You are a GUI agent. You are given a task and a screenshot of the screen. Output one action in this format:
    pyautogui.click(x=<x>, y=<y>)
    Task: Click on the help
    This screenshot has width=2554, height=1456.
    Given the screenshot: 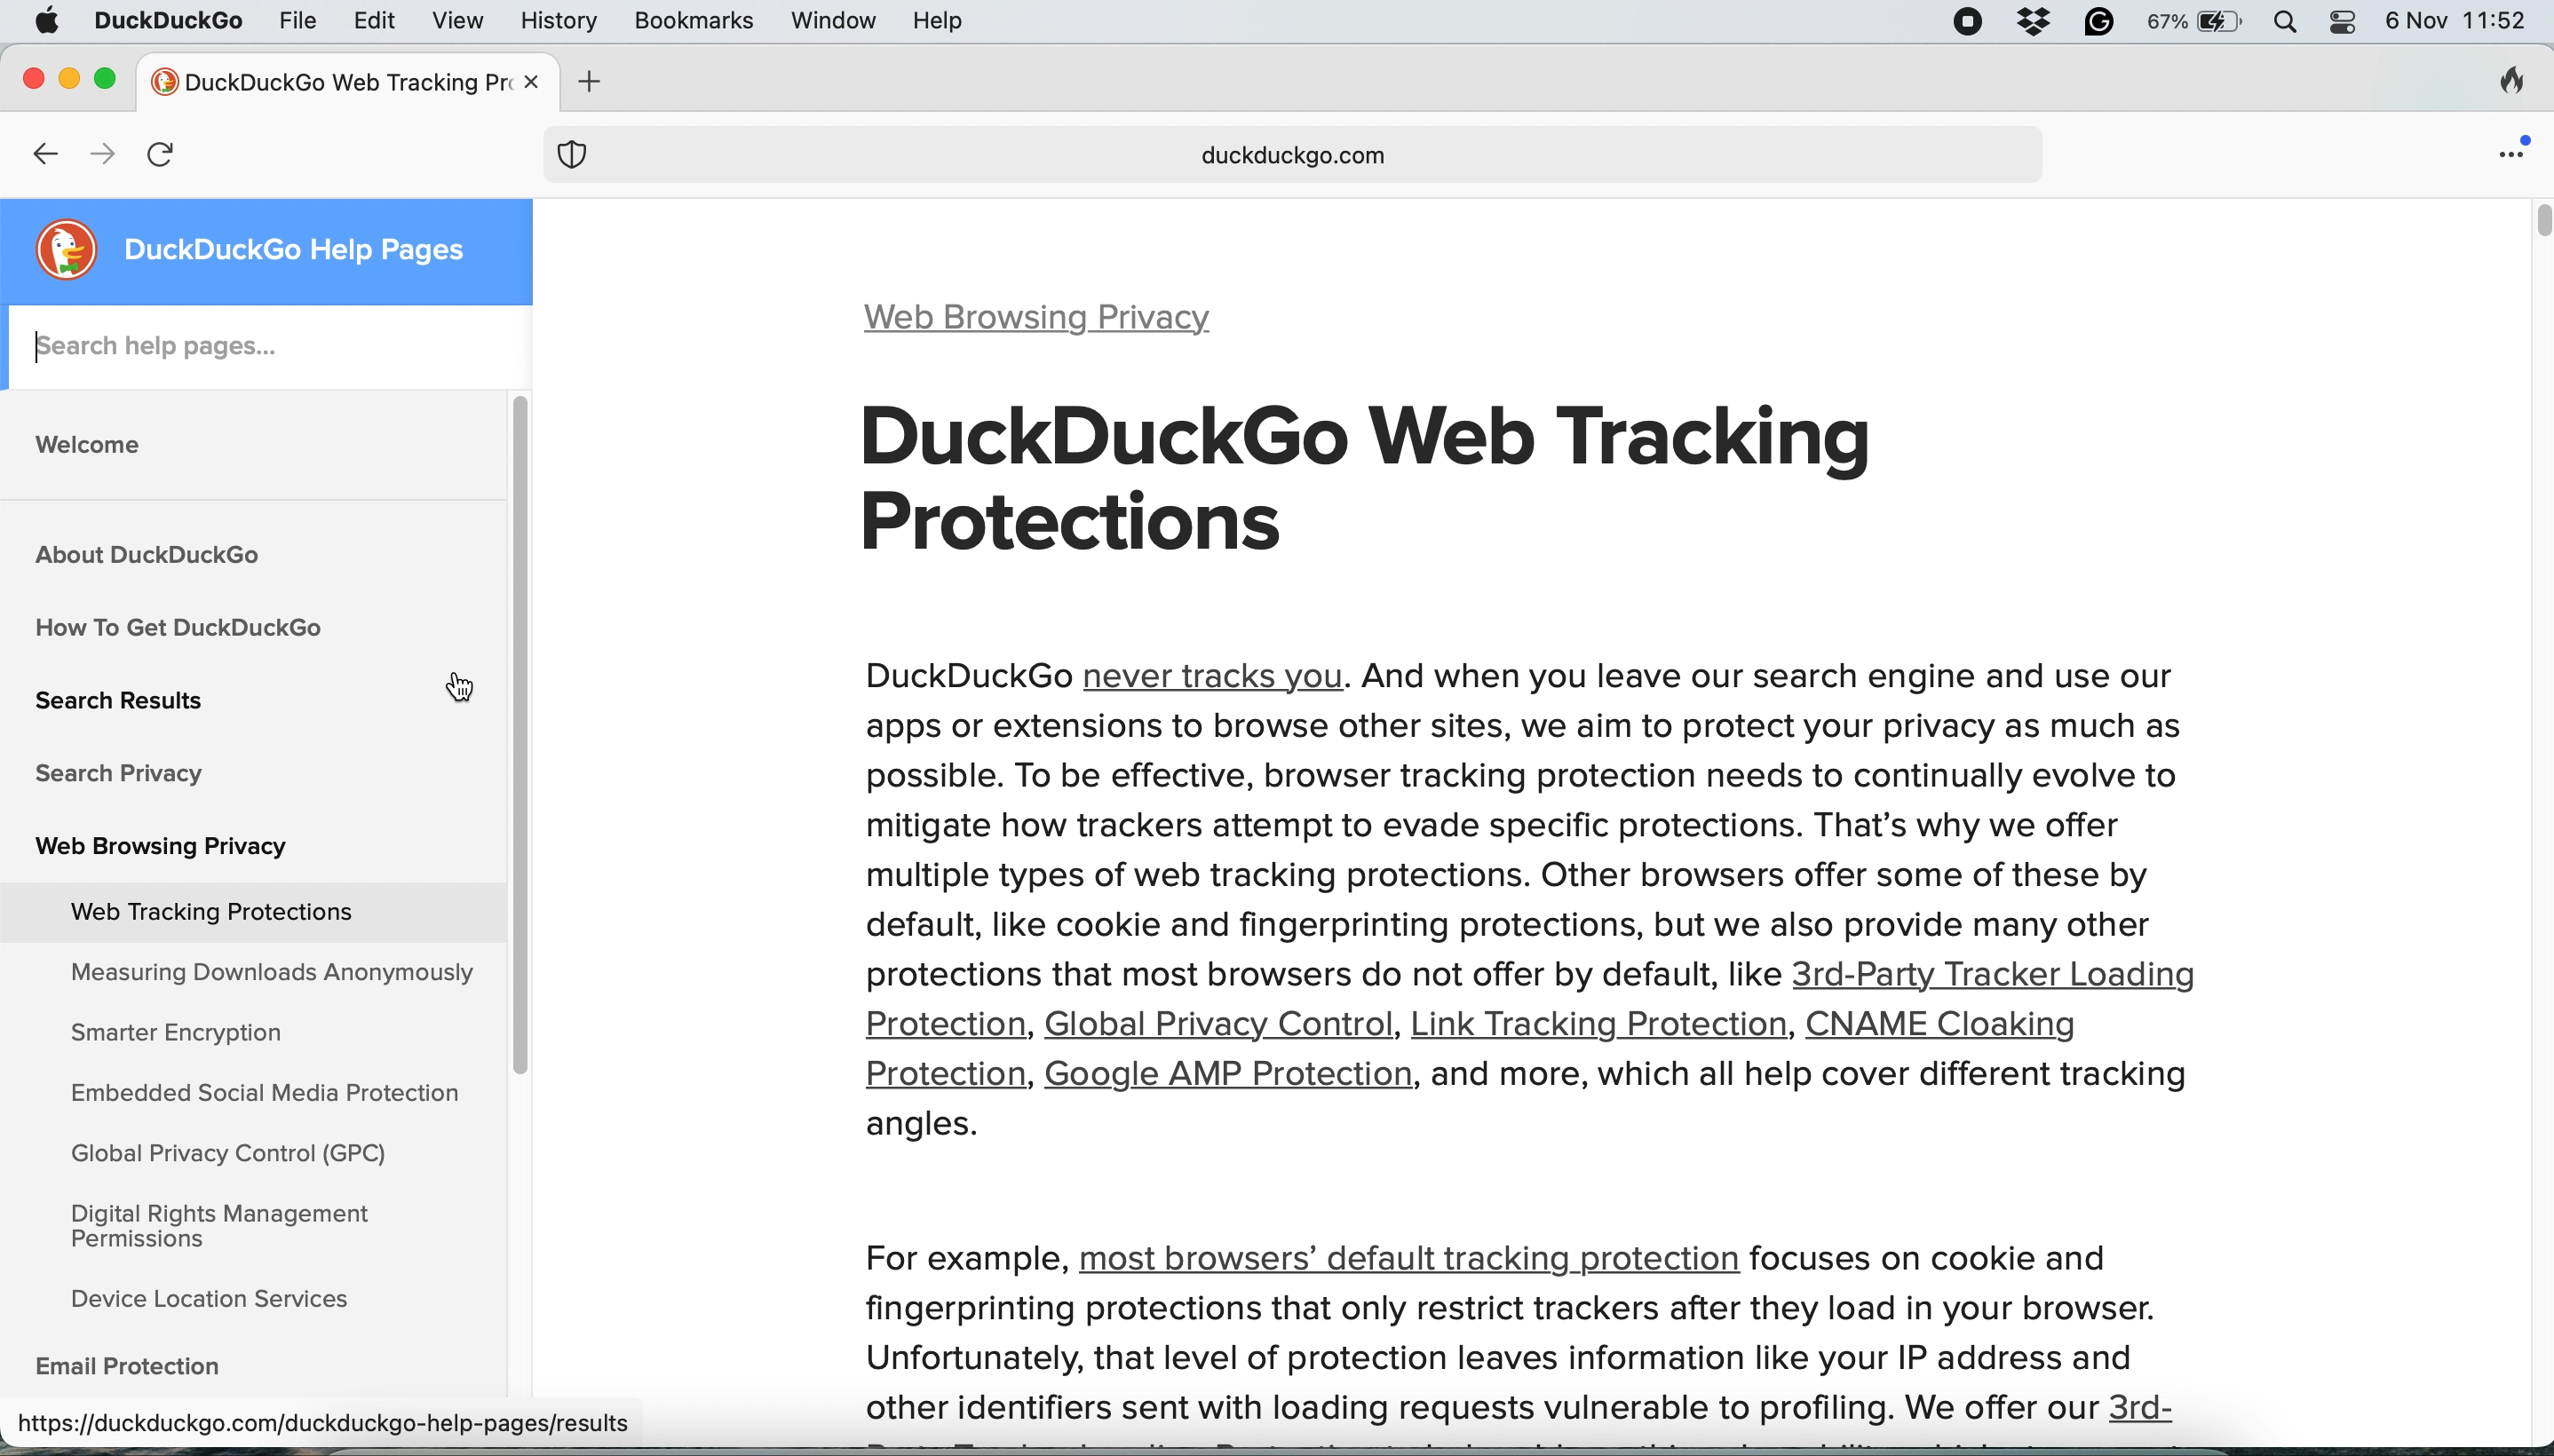 What is the action you would take?
    pyautogui.click(x=939, y=21)
    